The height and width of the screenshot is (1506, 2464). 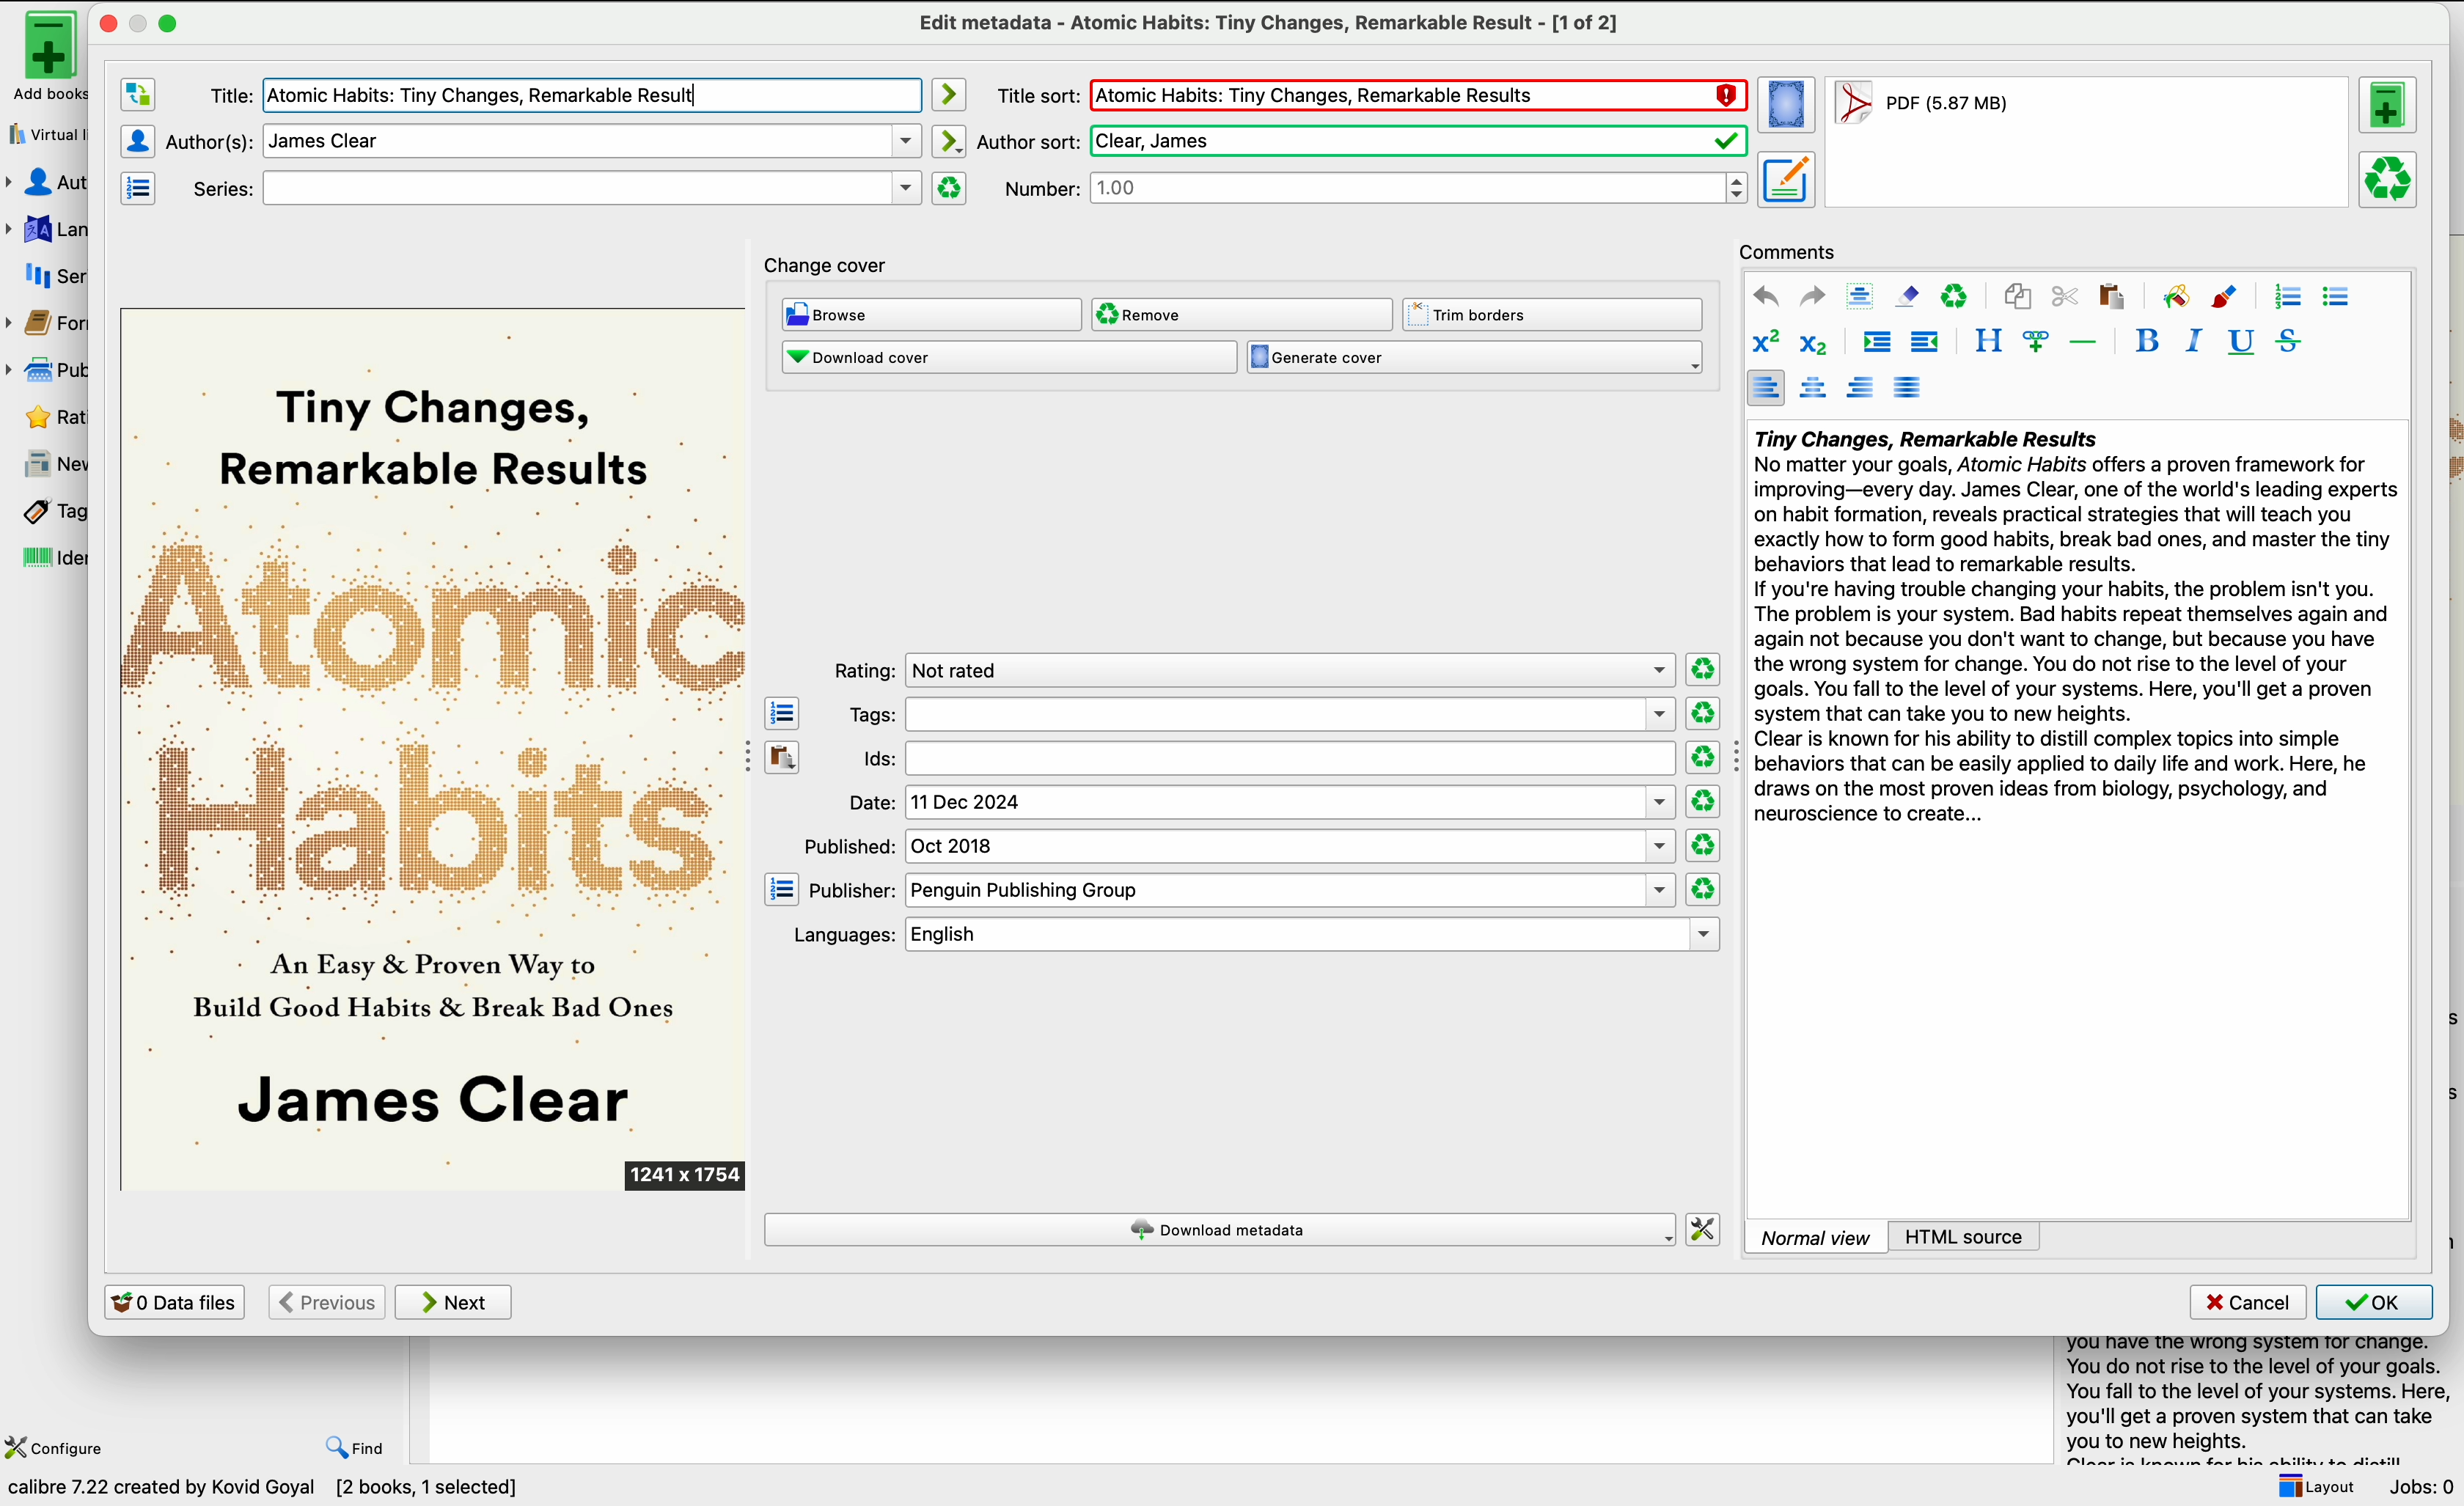 What do you see at coordinates (1361, 139) in the screenshot?
I see `author sort:` at bounding box center [1361, 139].